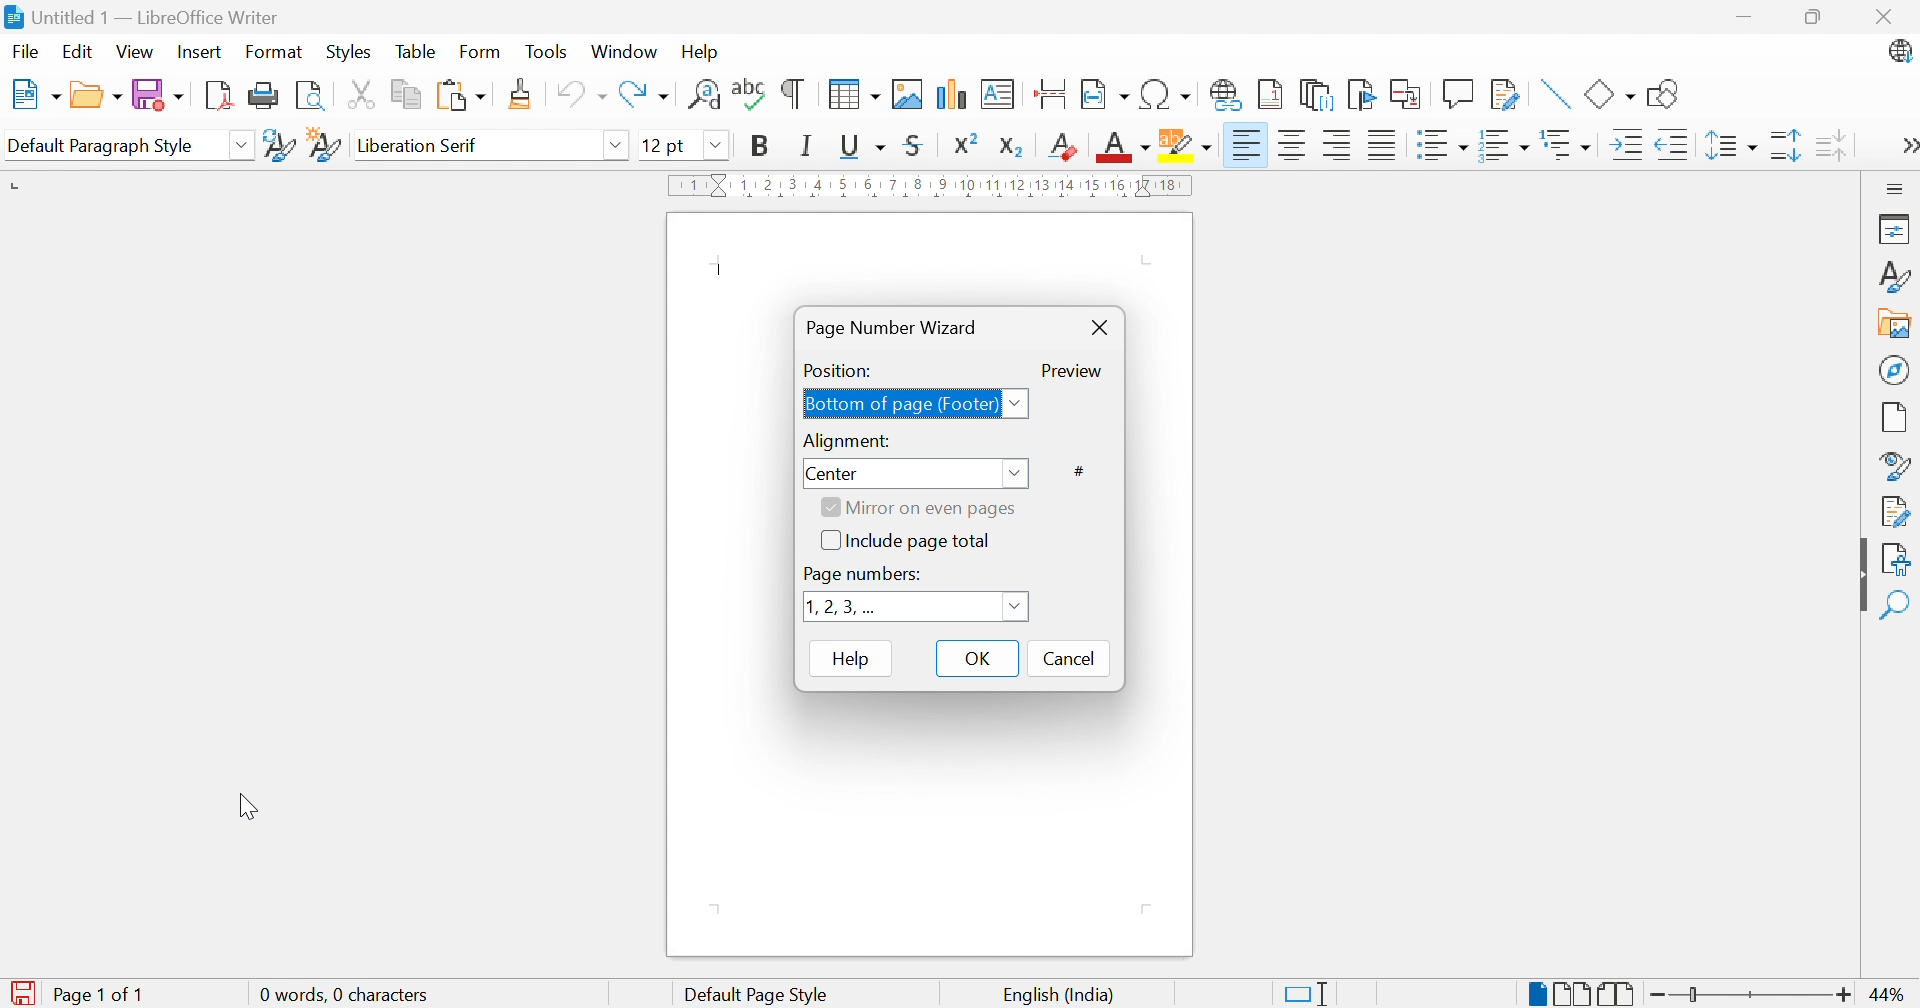 The width and height of the screenshot is (1920, 1008). What do you see at coordinates (935, 510) in the screenshot?
I see `Mirror on even pages` at bounding box center [935, 510].